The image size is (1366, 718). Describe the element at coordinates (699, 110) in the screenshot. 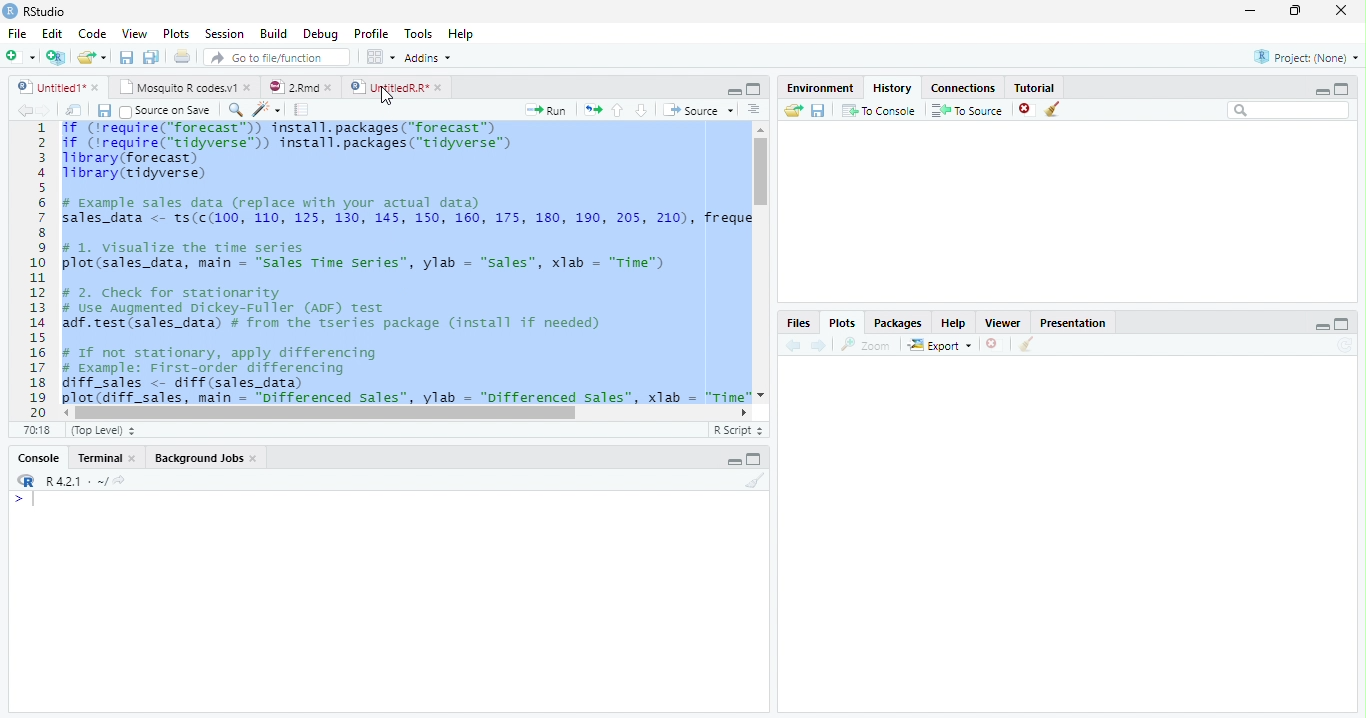

I see `Source` at that location.